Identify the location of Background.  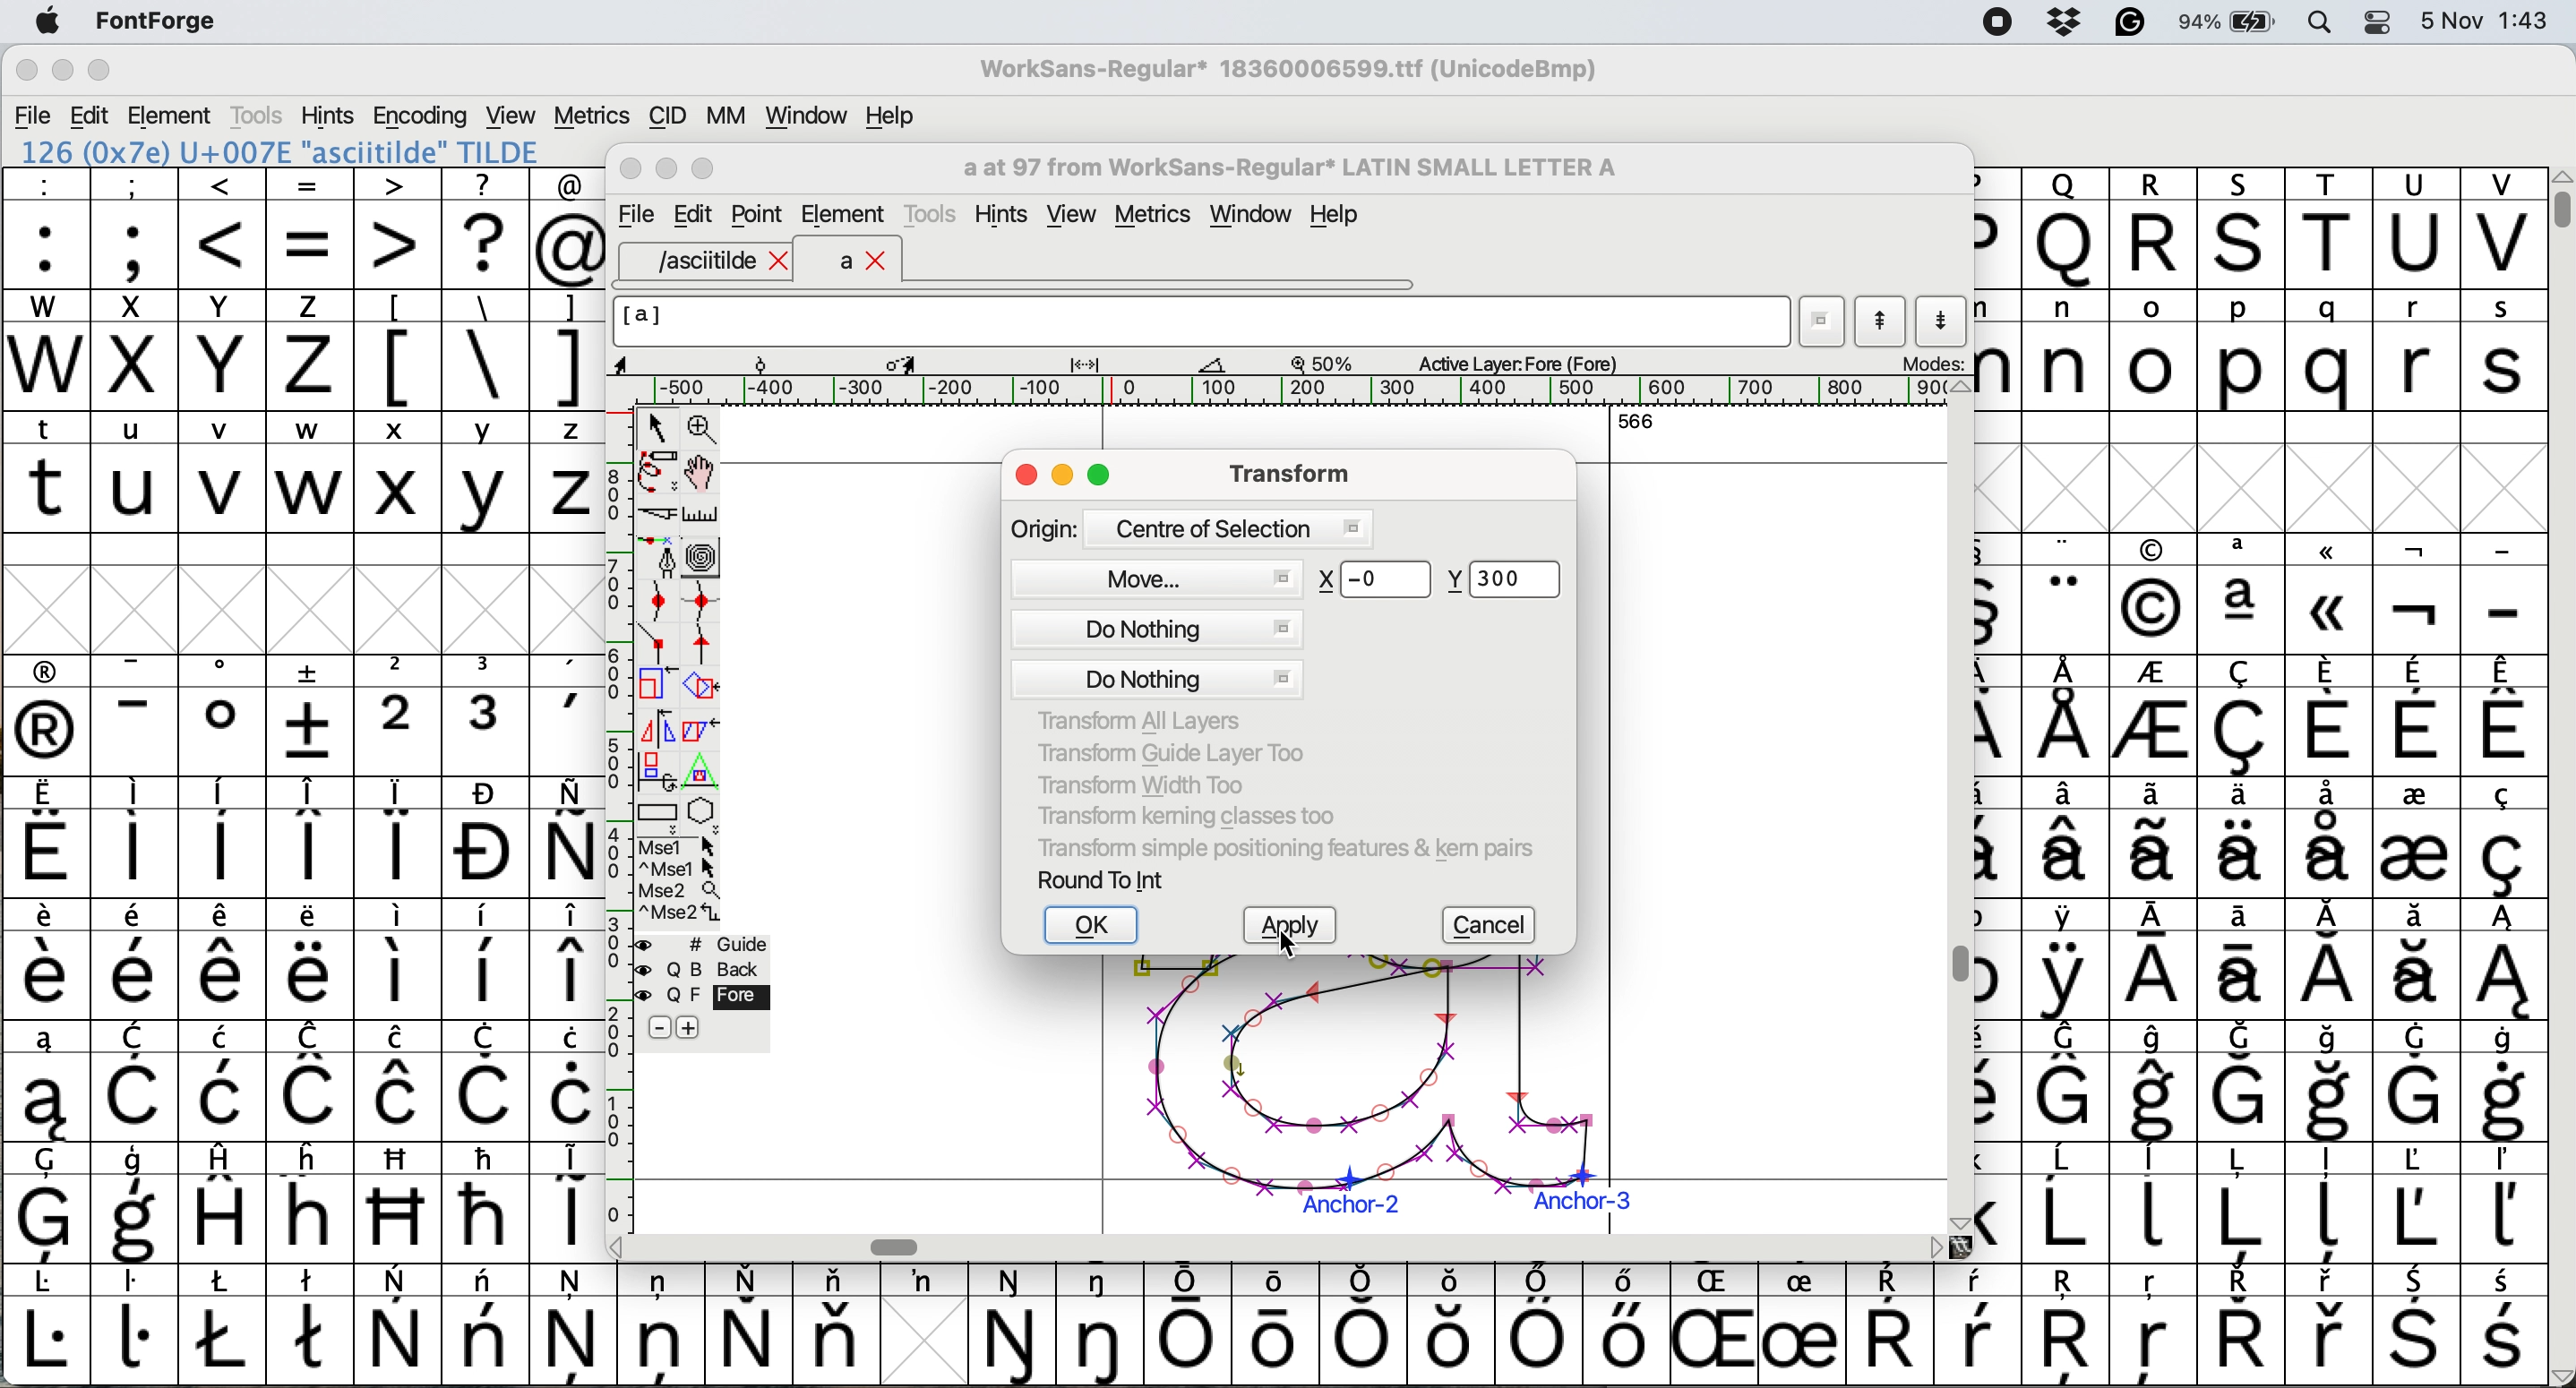
(724, 970).